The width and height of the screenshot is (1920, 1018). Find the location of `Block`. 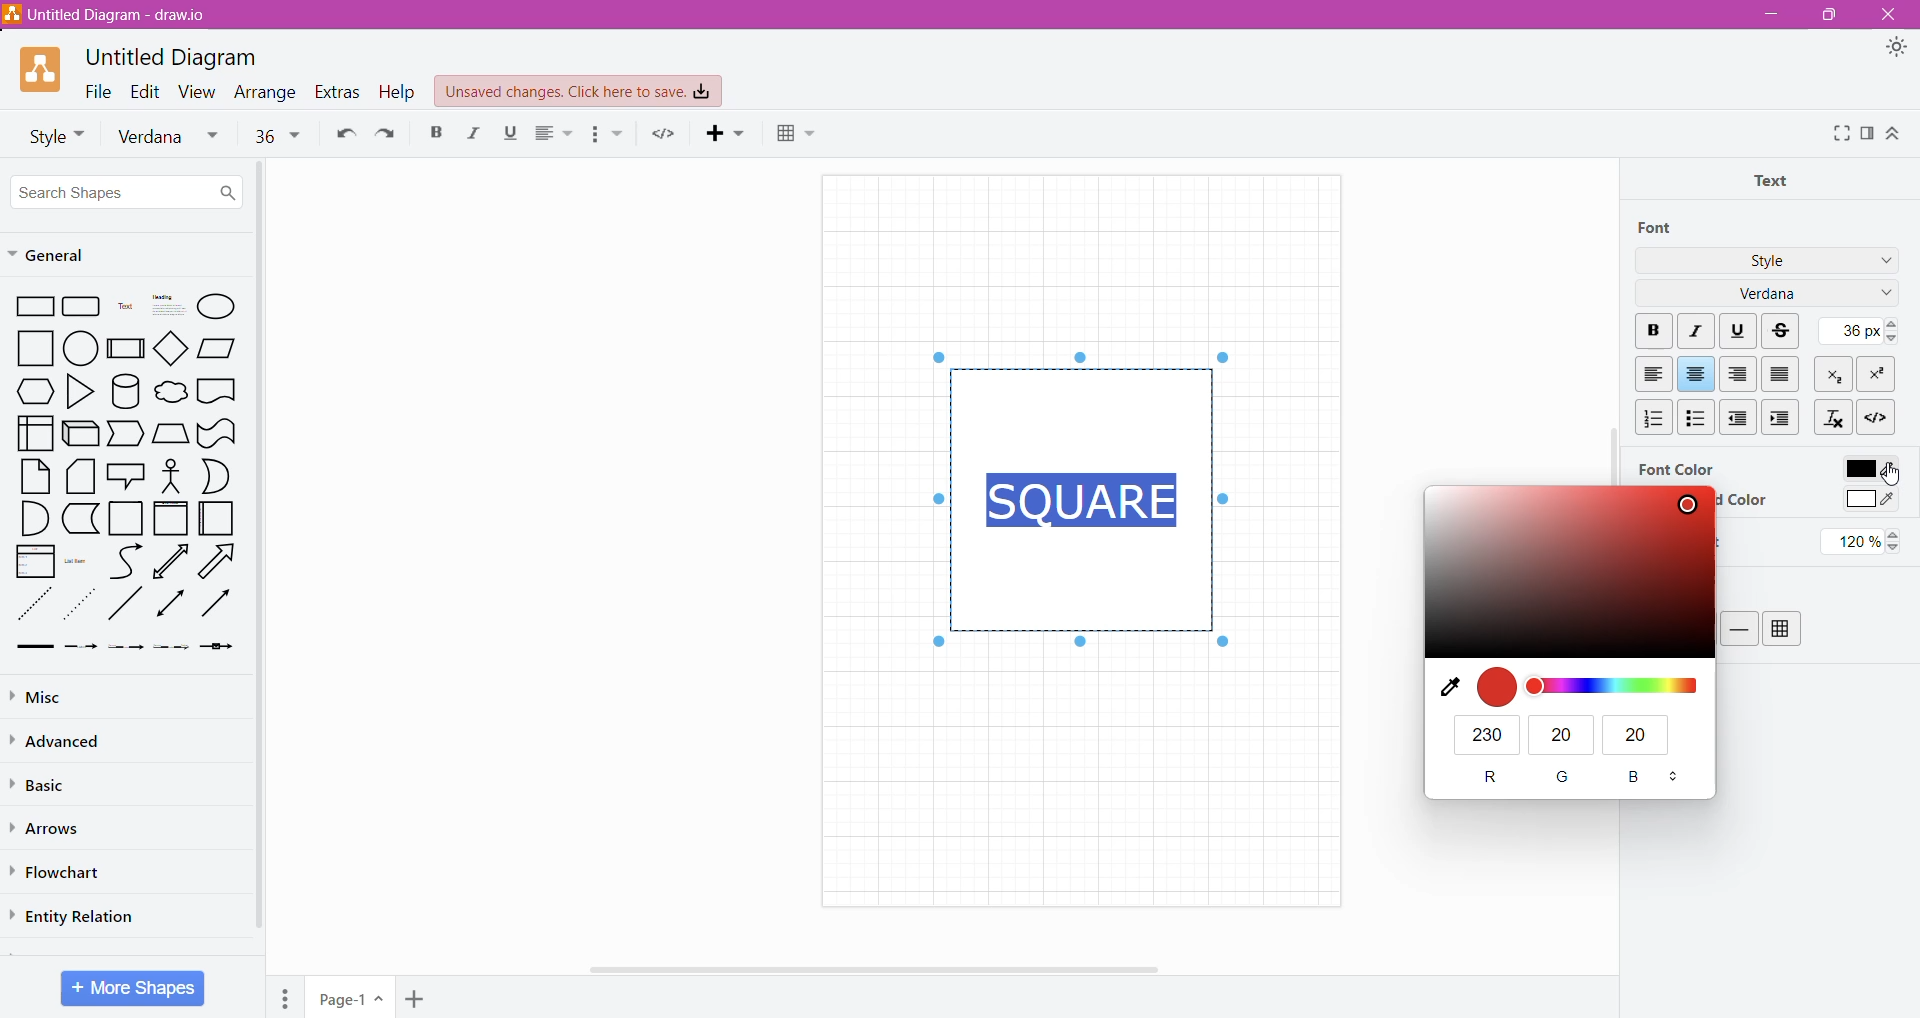

Block is located at coordinates (1781, 373).